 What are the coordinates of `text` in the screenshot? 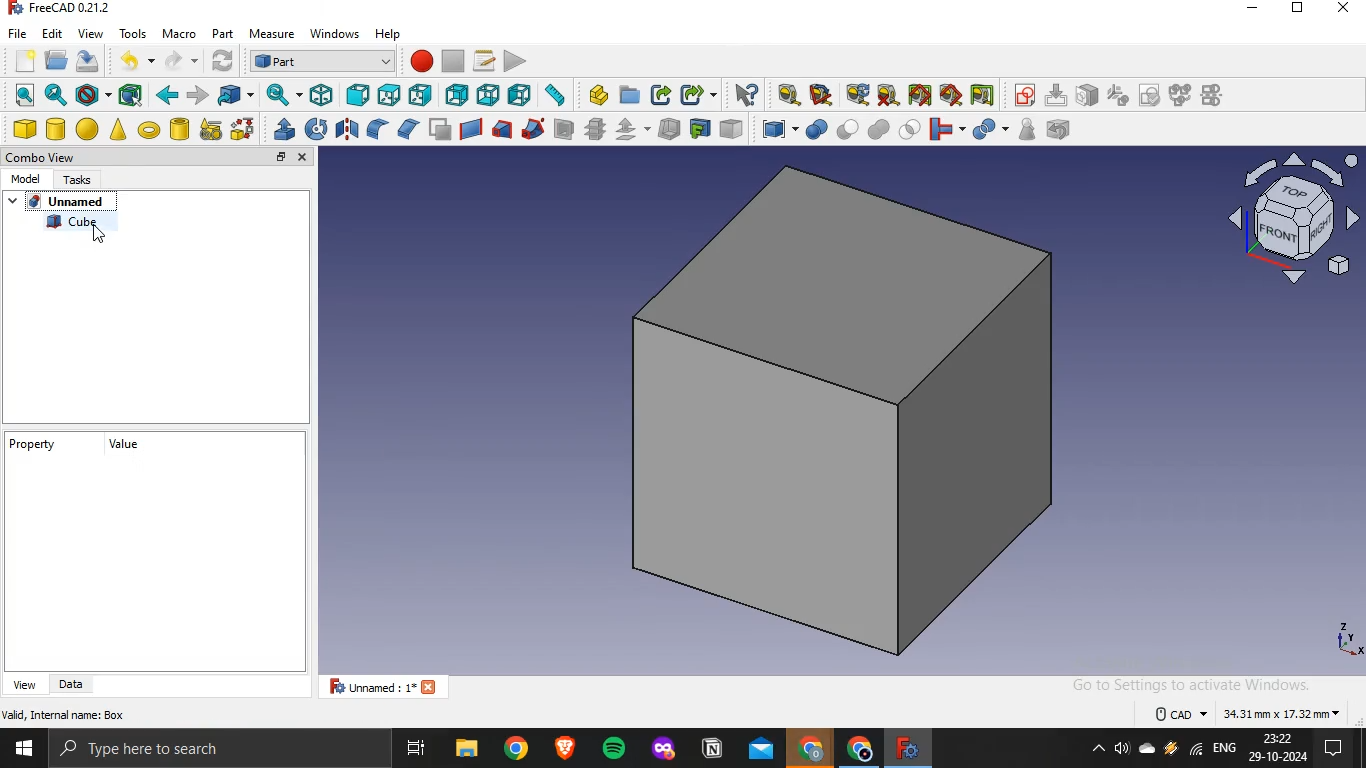 It's located at (1249, 711).